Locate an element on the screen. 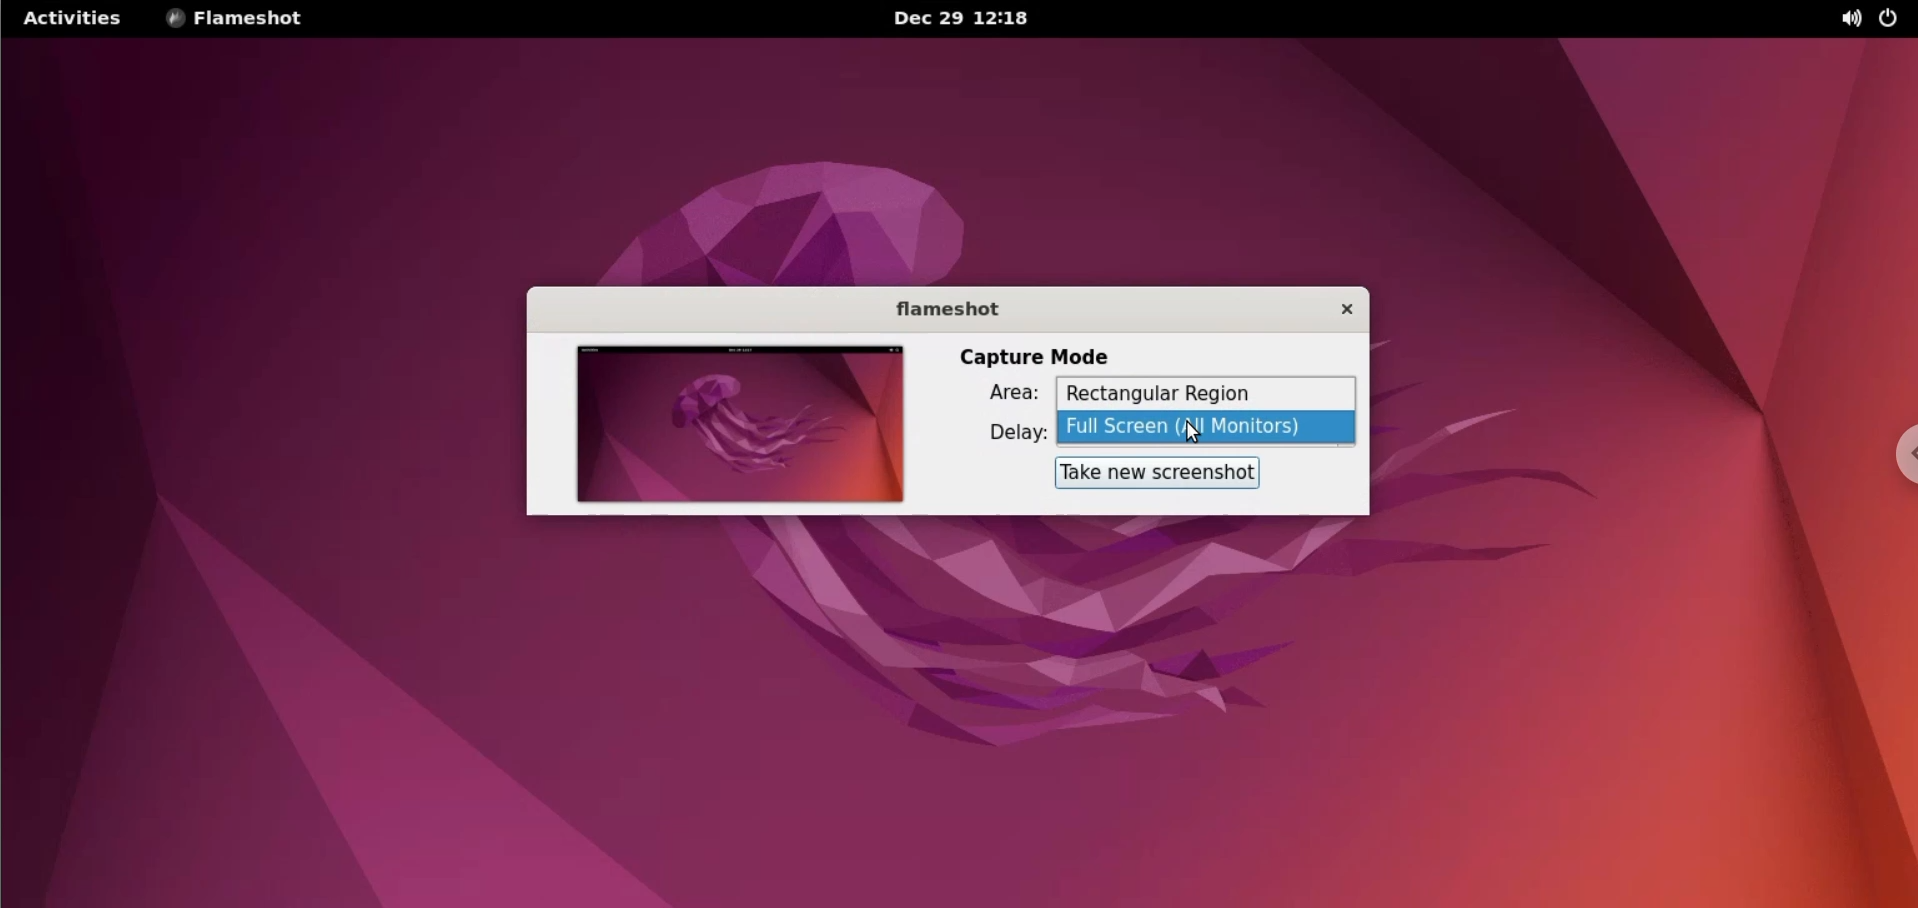 Image resolution: width=1918 pixels, height=908 pixels. Date and time Dec 29 12:18 is located at coordinates (964, 19).